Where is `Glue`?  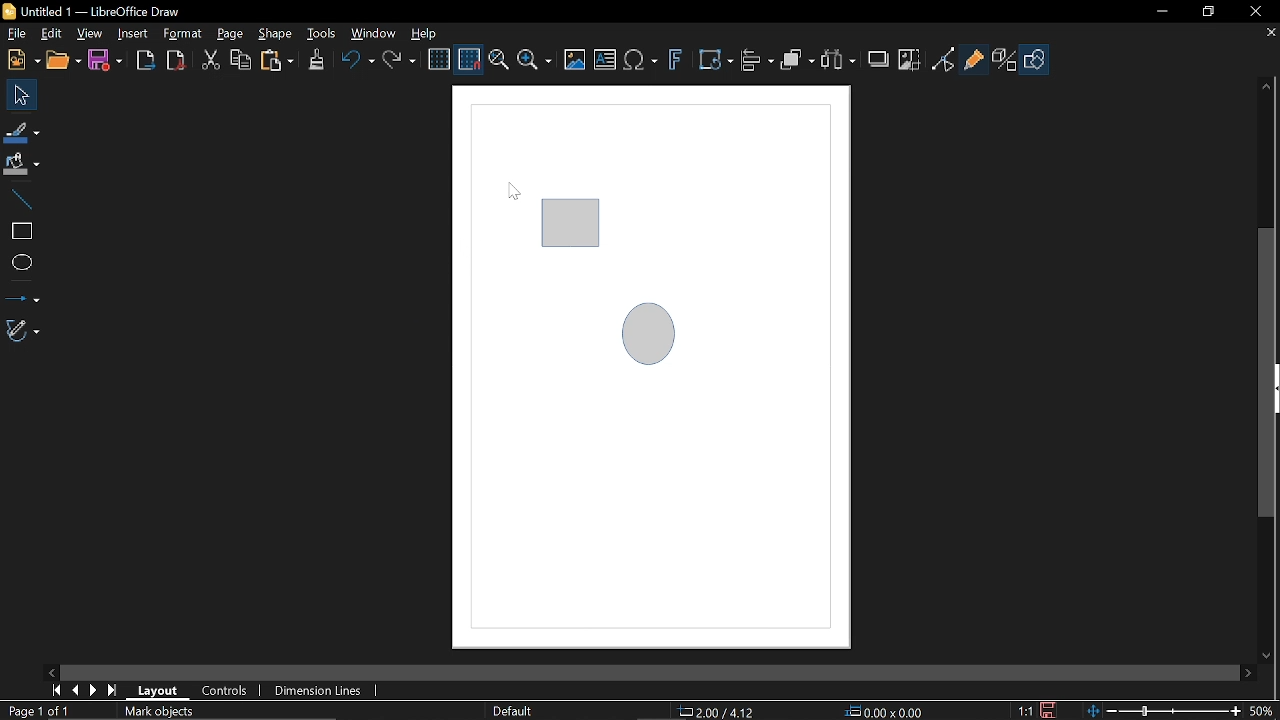
Glue is located at coordinates (974, 60).